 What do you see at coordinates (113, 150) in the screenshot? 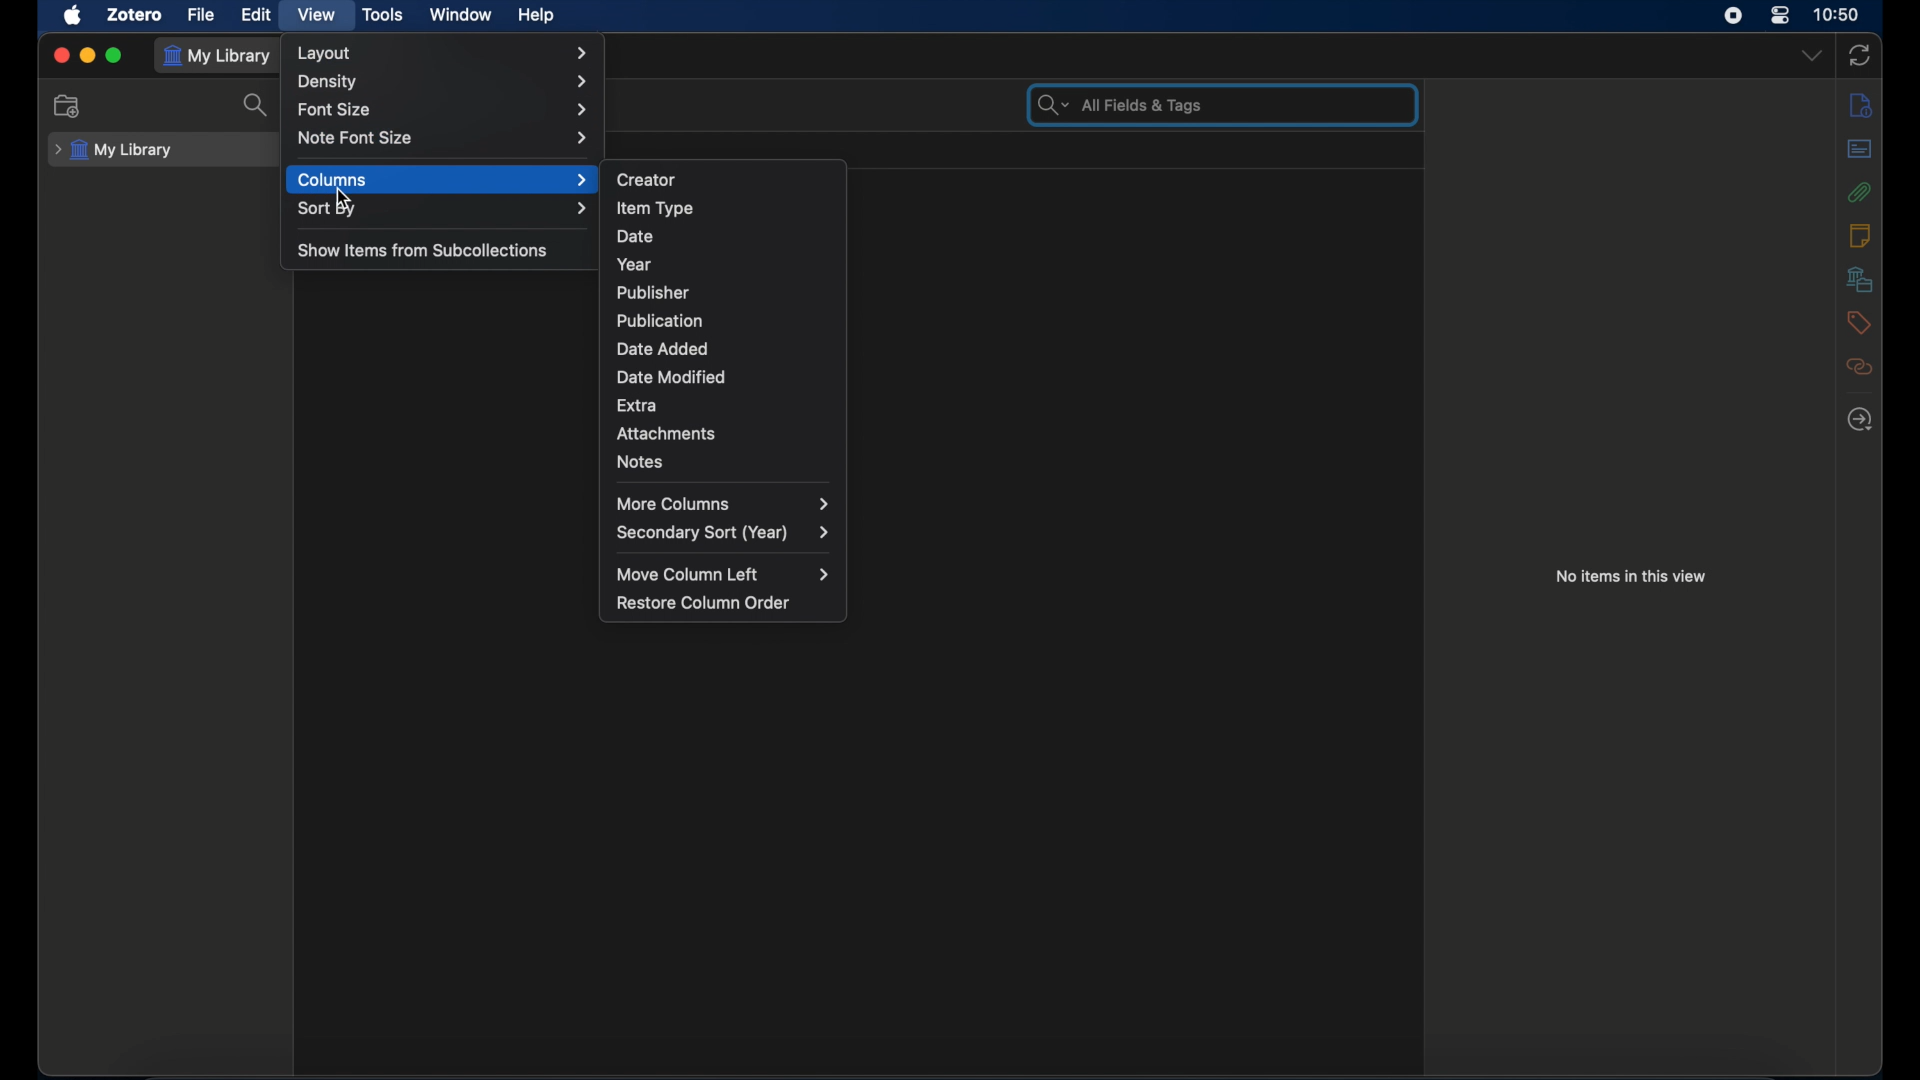
I see `my library` at bounding box center [113, 150].